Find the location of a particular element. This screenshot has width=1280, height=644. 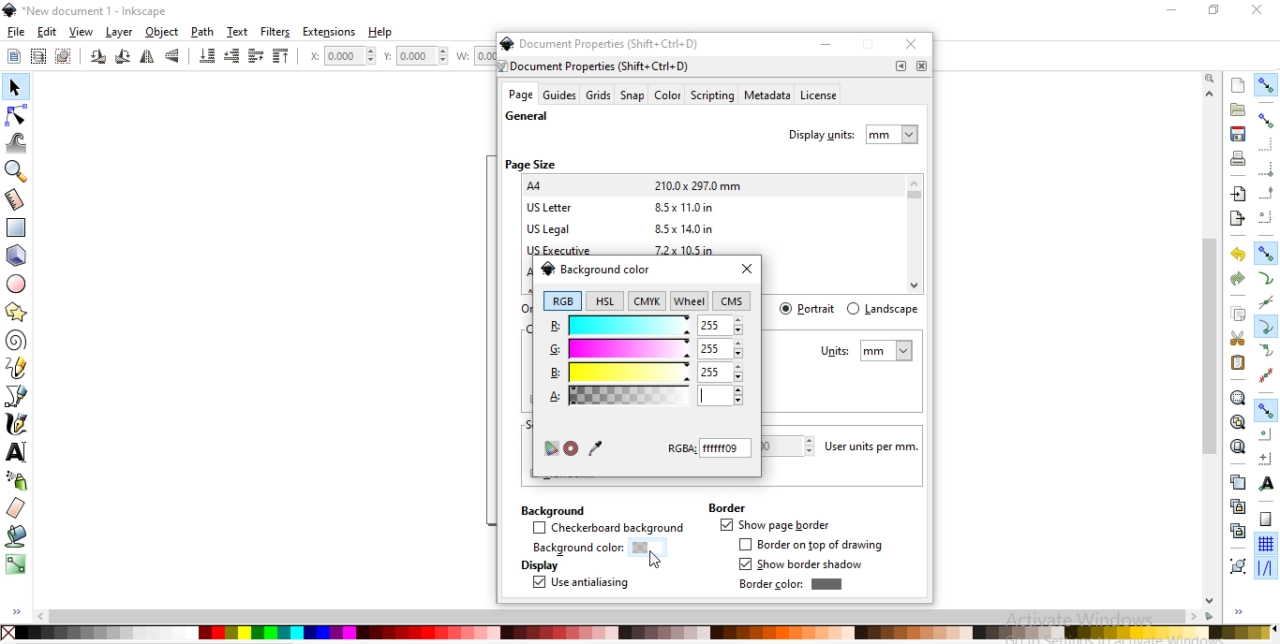

select all objects or nodes is located at coordinates (13, 54).